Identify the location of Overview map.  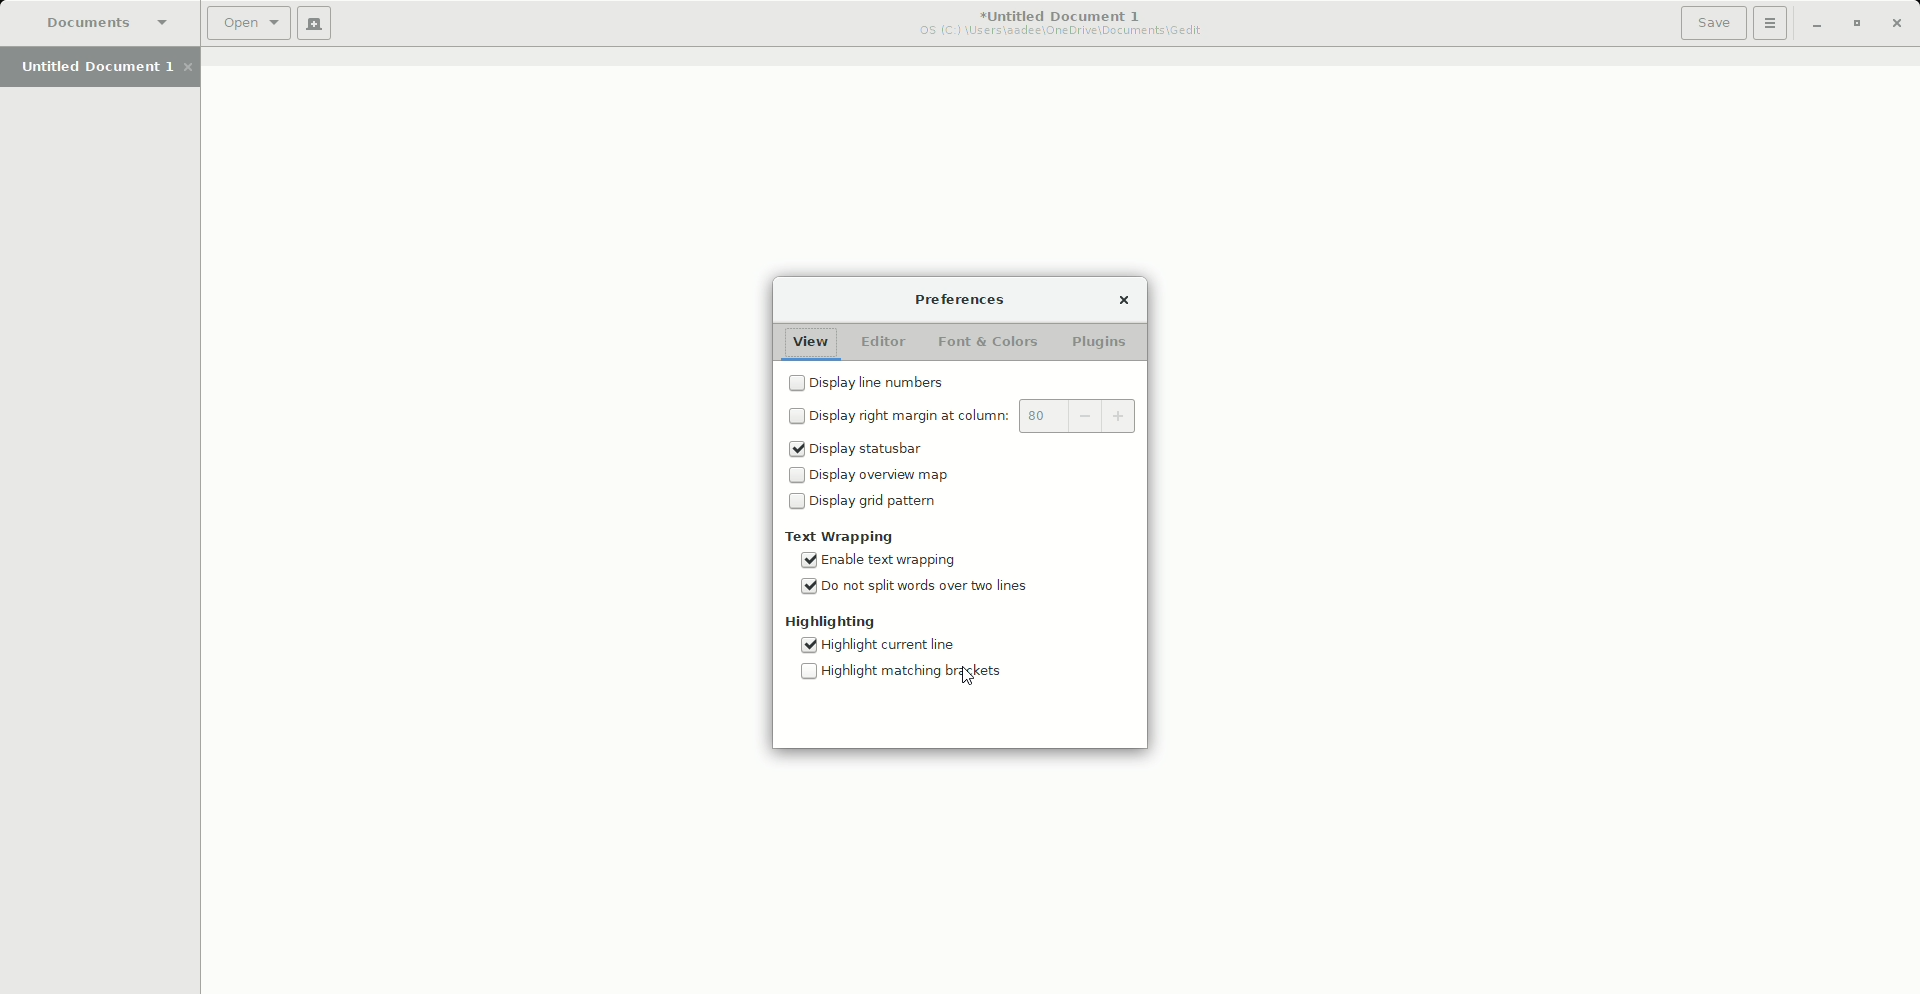
(870, 477).